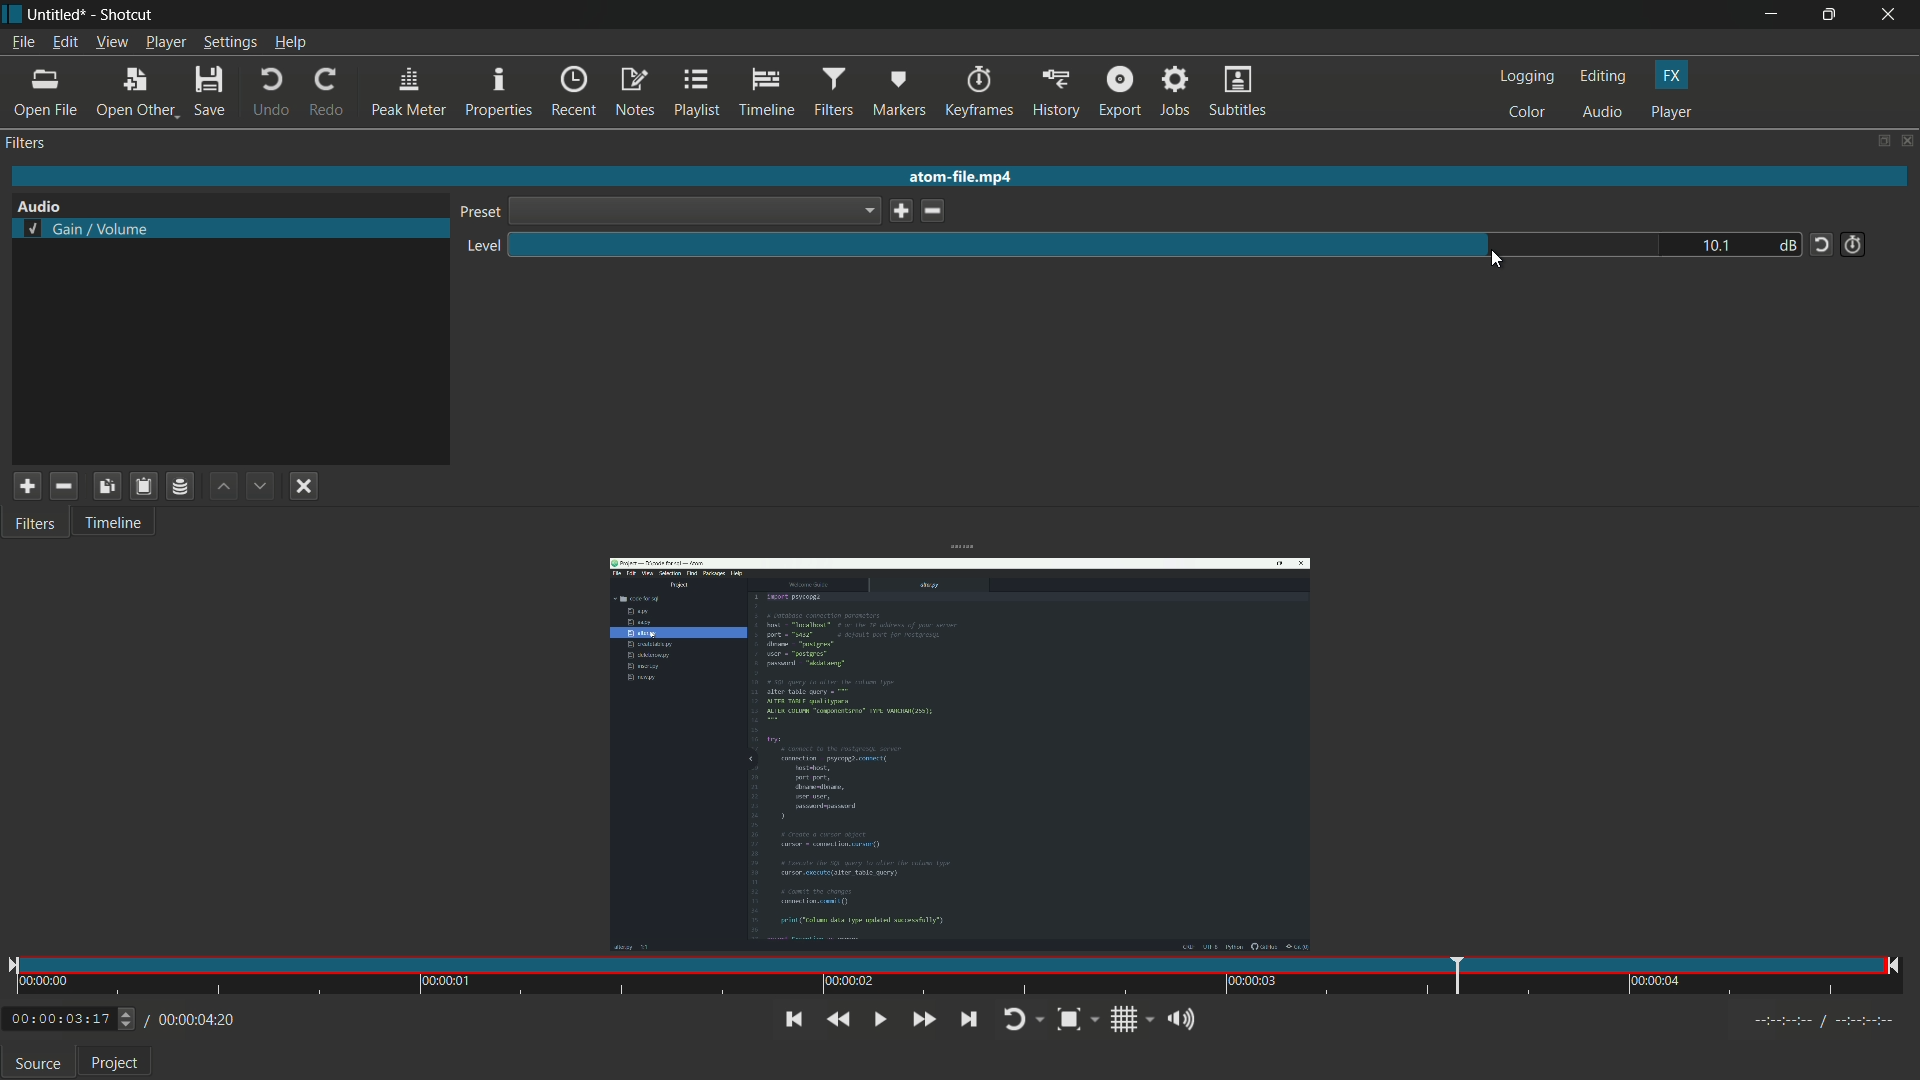  What do you see at coordinates (145, 486) in the screenshot?
I see `paste filter` at bounding box center [145, 486].